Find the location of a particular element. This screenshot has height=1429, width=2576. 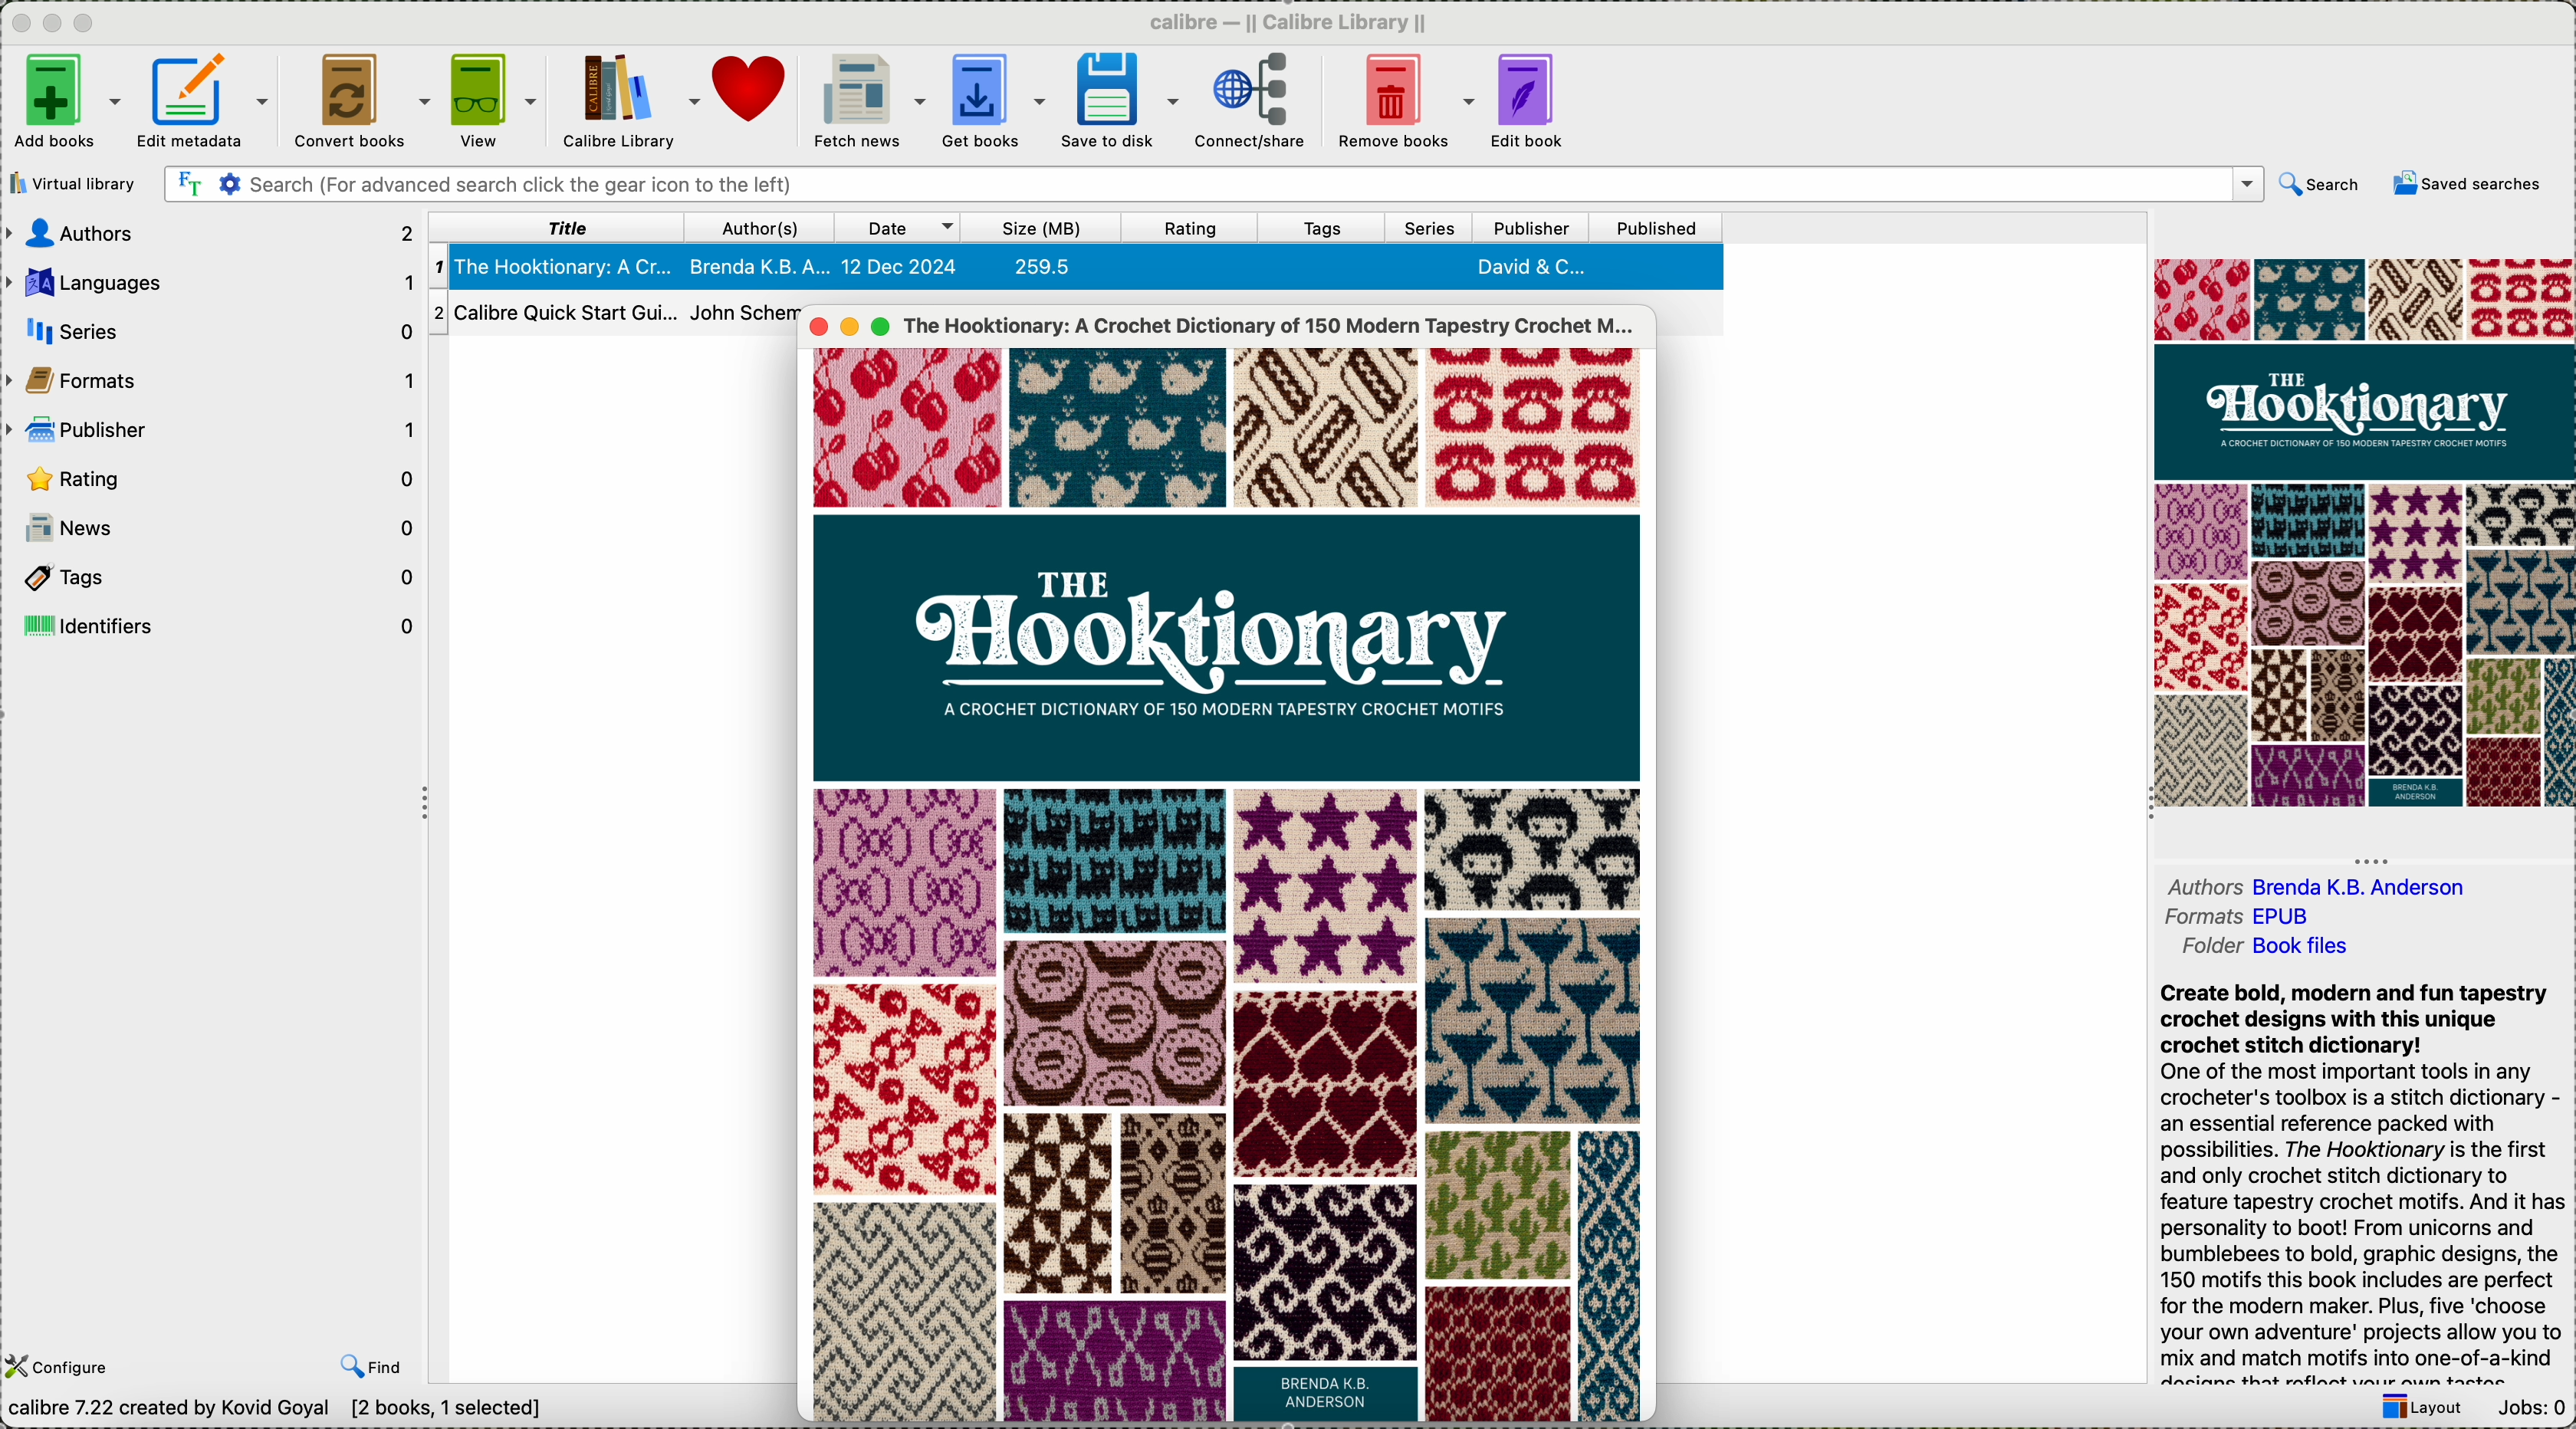

fetch news is located at coordinates (868, 98).